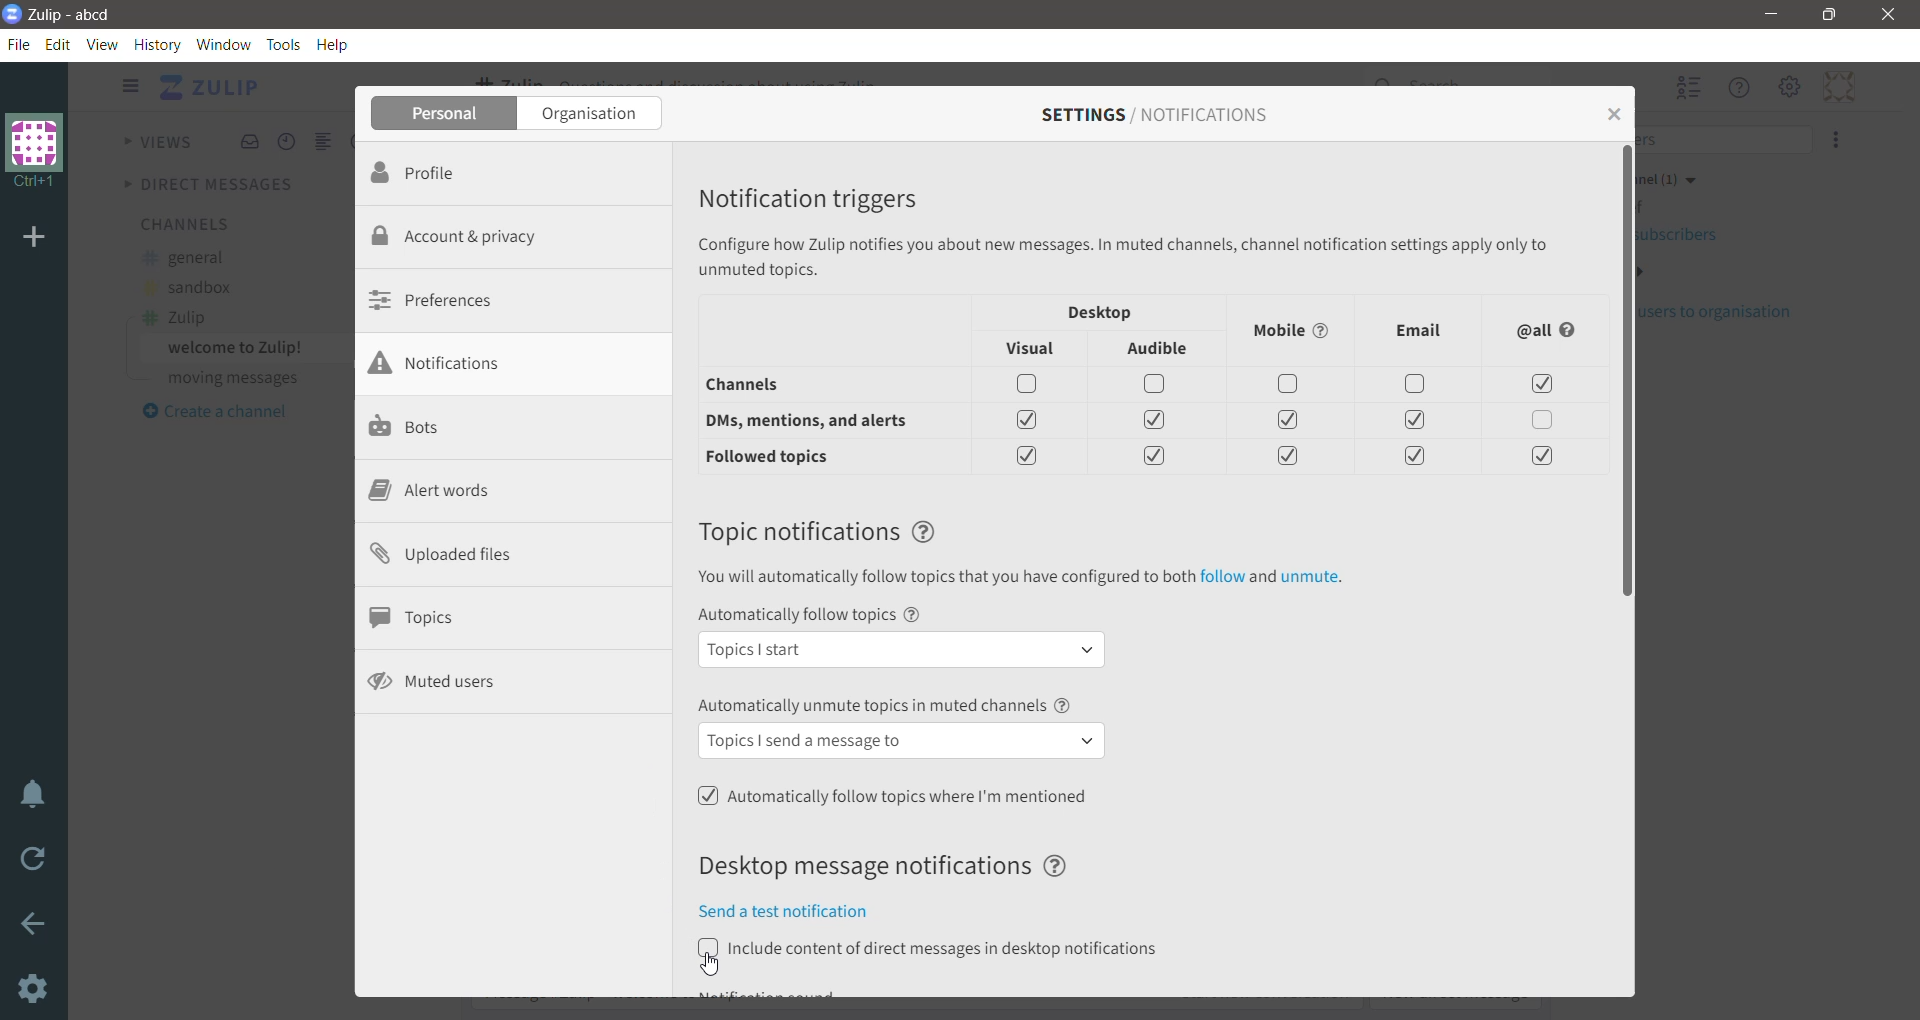 Image resolution: width=1920 pixels, height=1020 pixels. I want to click on Add organization, so click(38, 238).